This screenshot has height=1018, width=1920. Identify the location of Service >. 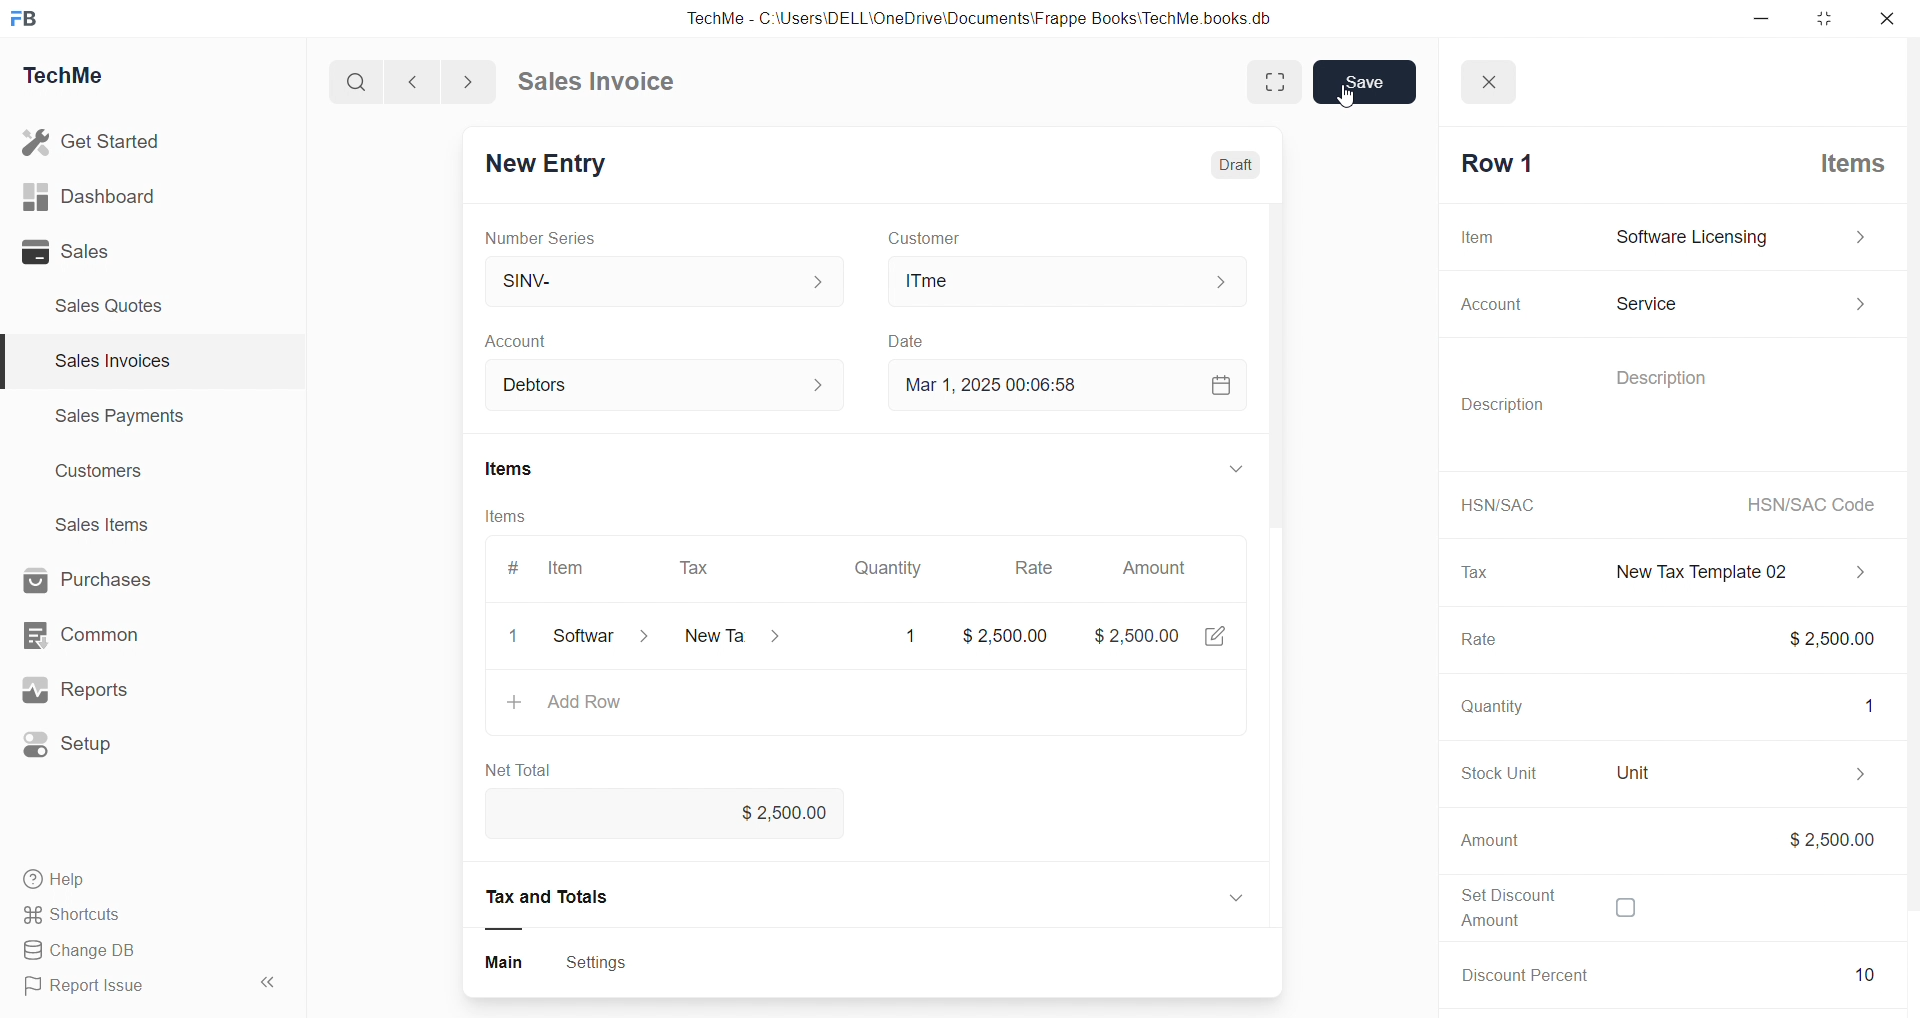
(1739, 300).